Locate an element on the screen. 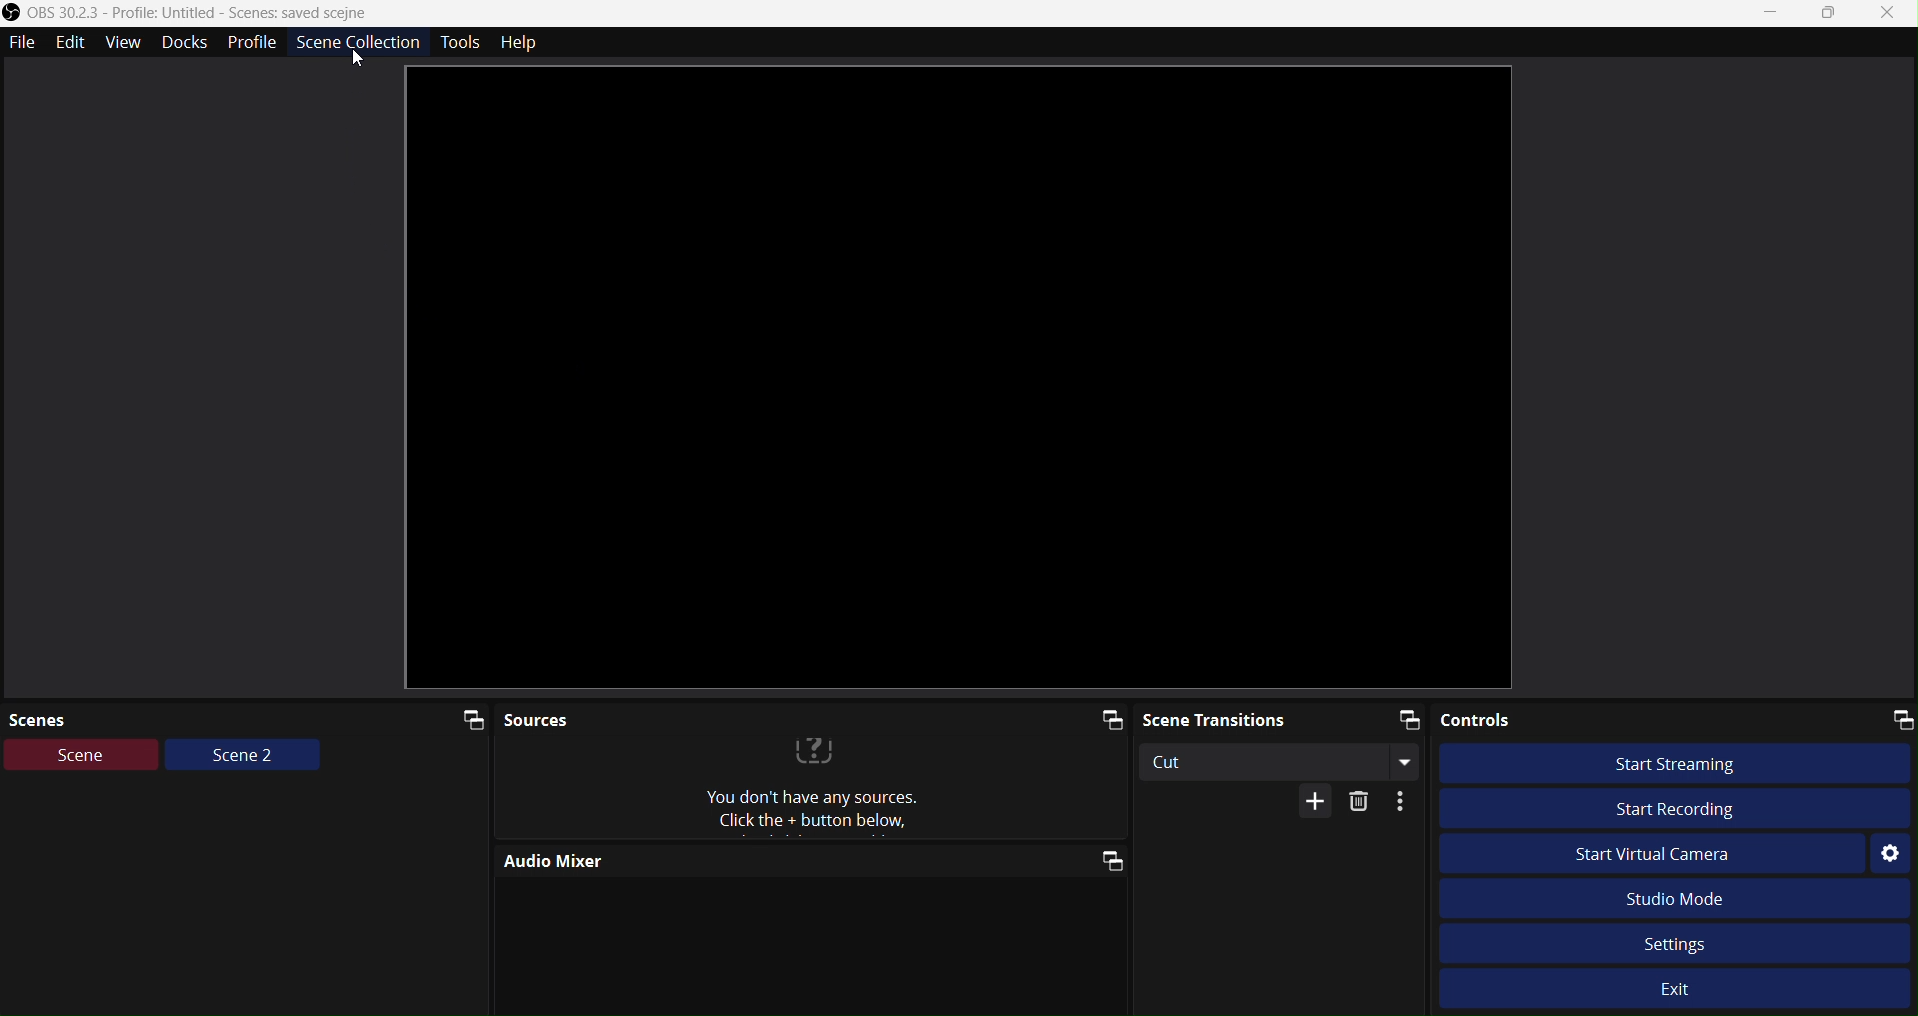 The image size is (1918, 1016). Obs studio is located at coordinates (193, 12).